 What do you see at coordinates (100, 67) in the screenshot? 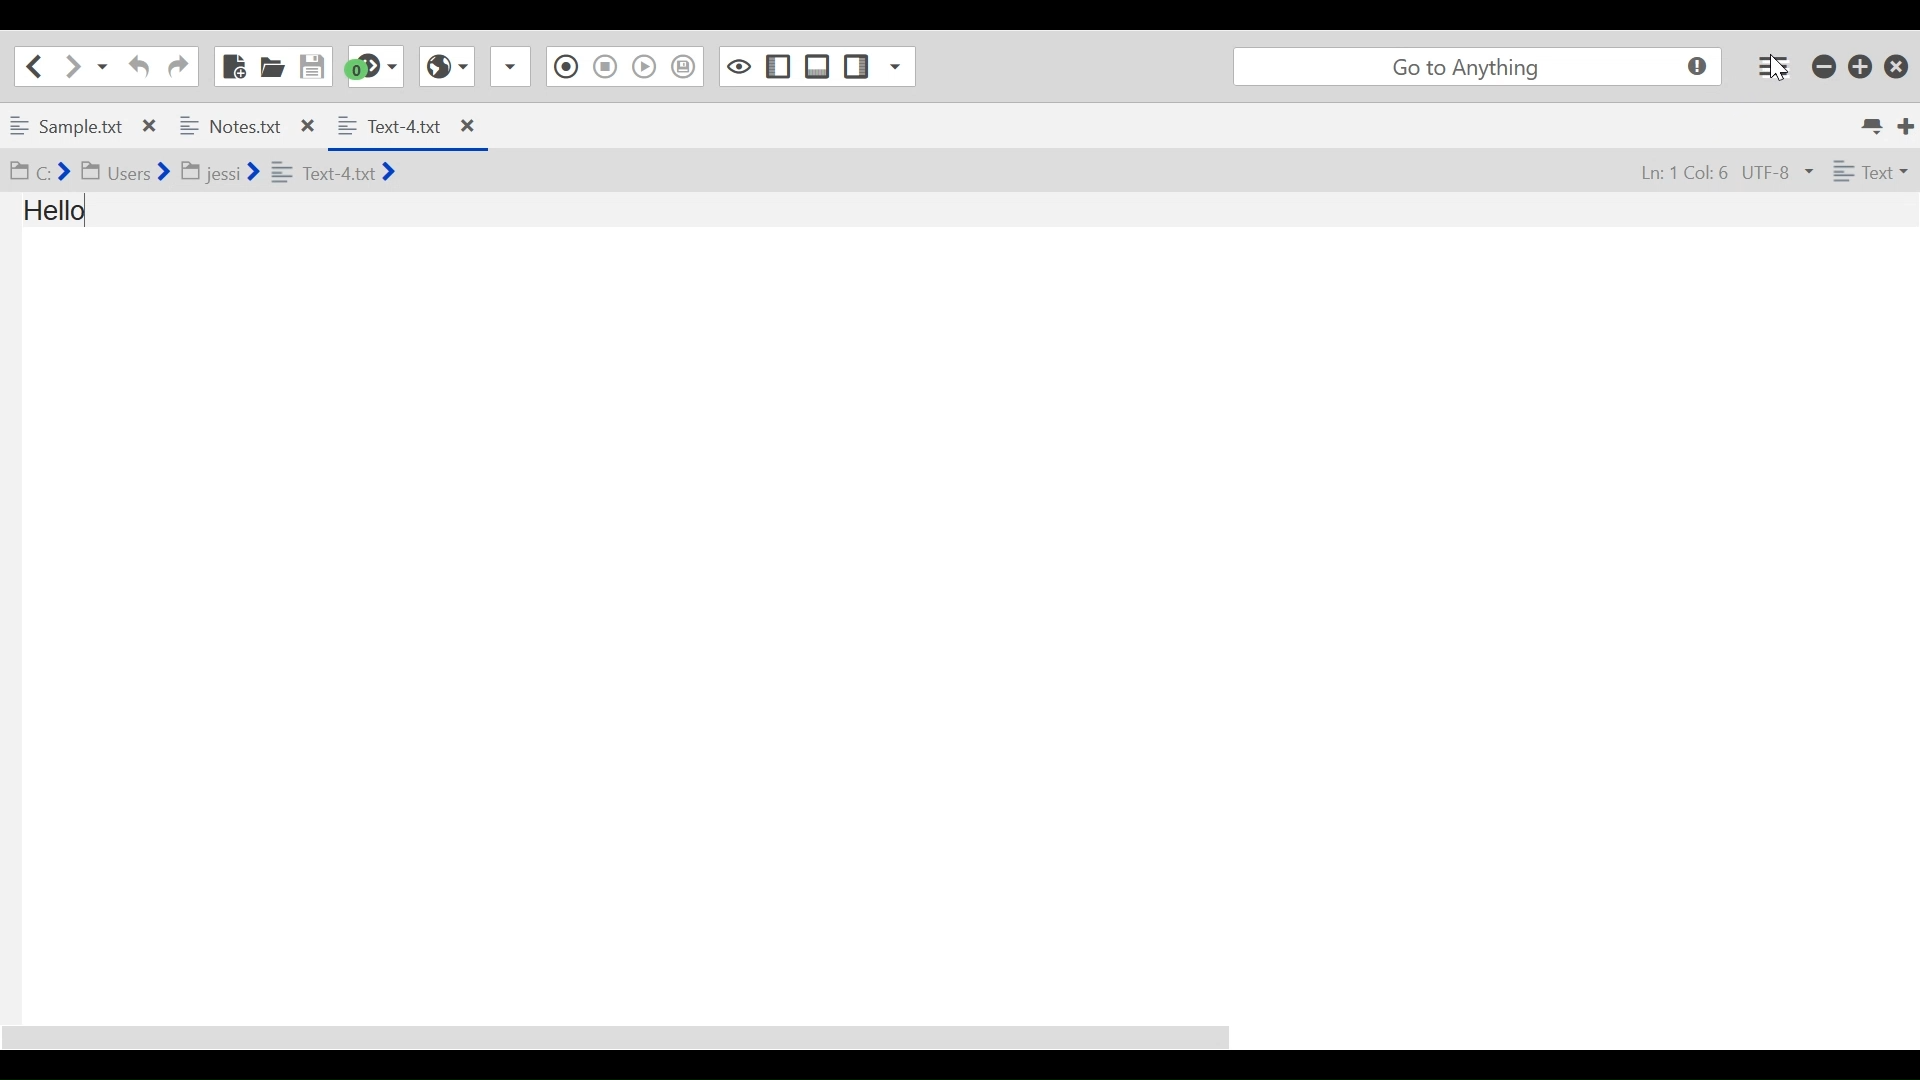
I see `Recent location` at bounding box center [100, 67].